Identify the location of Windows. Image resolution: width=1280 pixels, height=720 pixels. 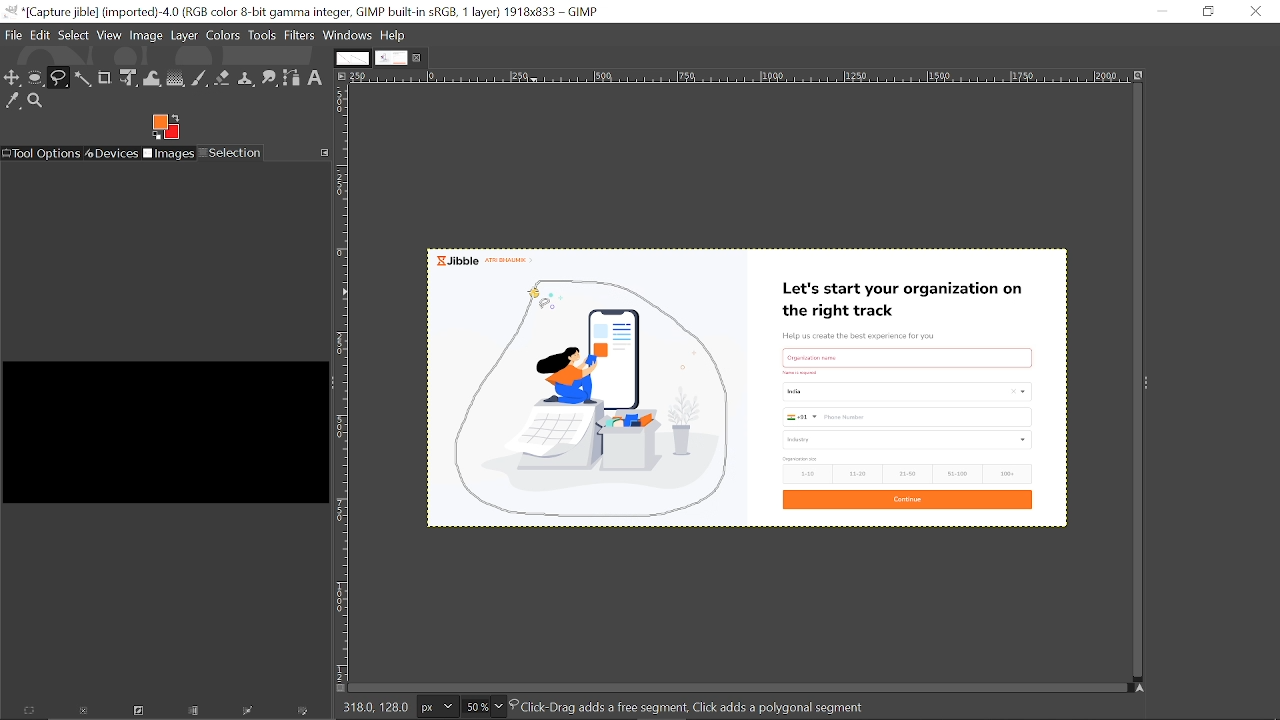
(348, 35).